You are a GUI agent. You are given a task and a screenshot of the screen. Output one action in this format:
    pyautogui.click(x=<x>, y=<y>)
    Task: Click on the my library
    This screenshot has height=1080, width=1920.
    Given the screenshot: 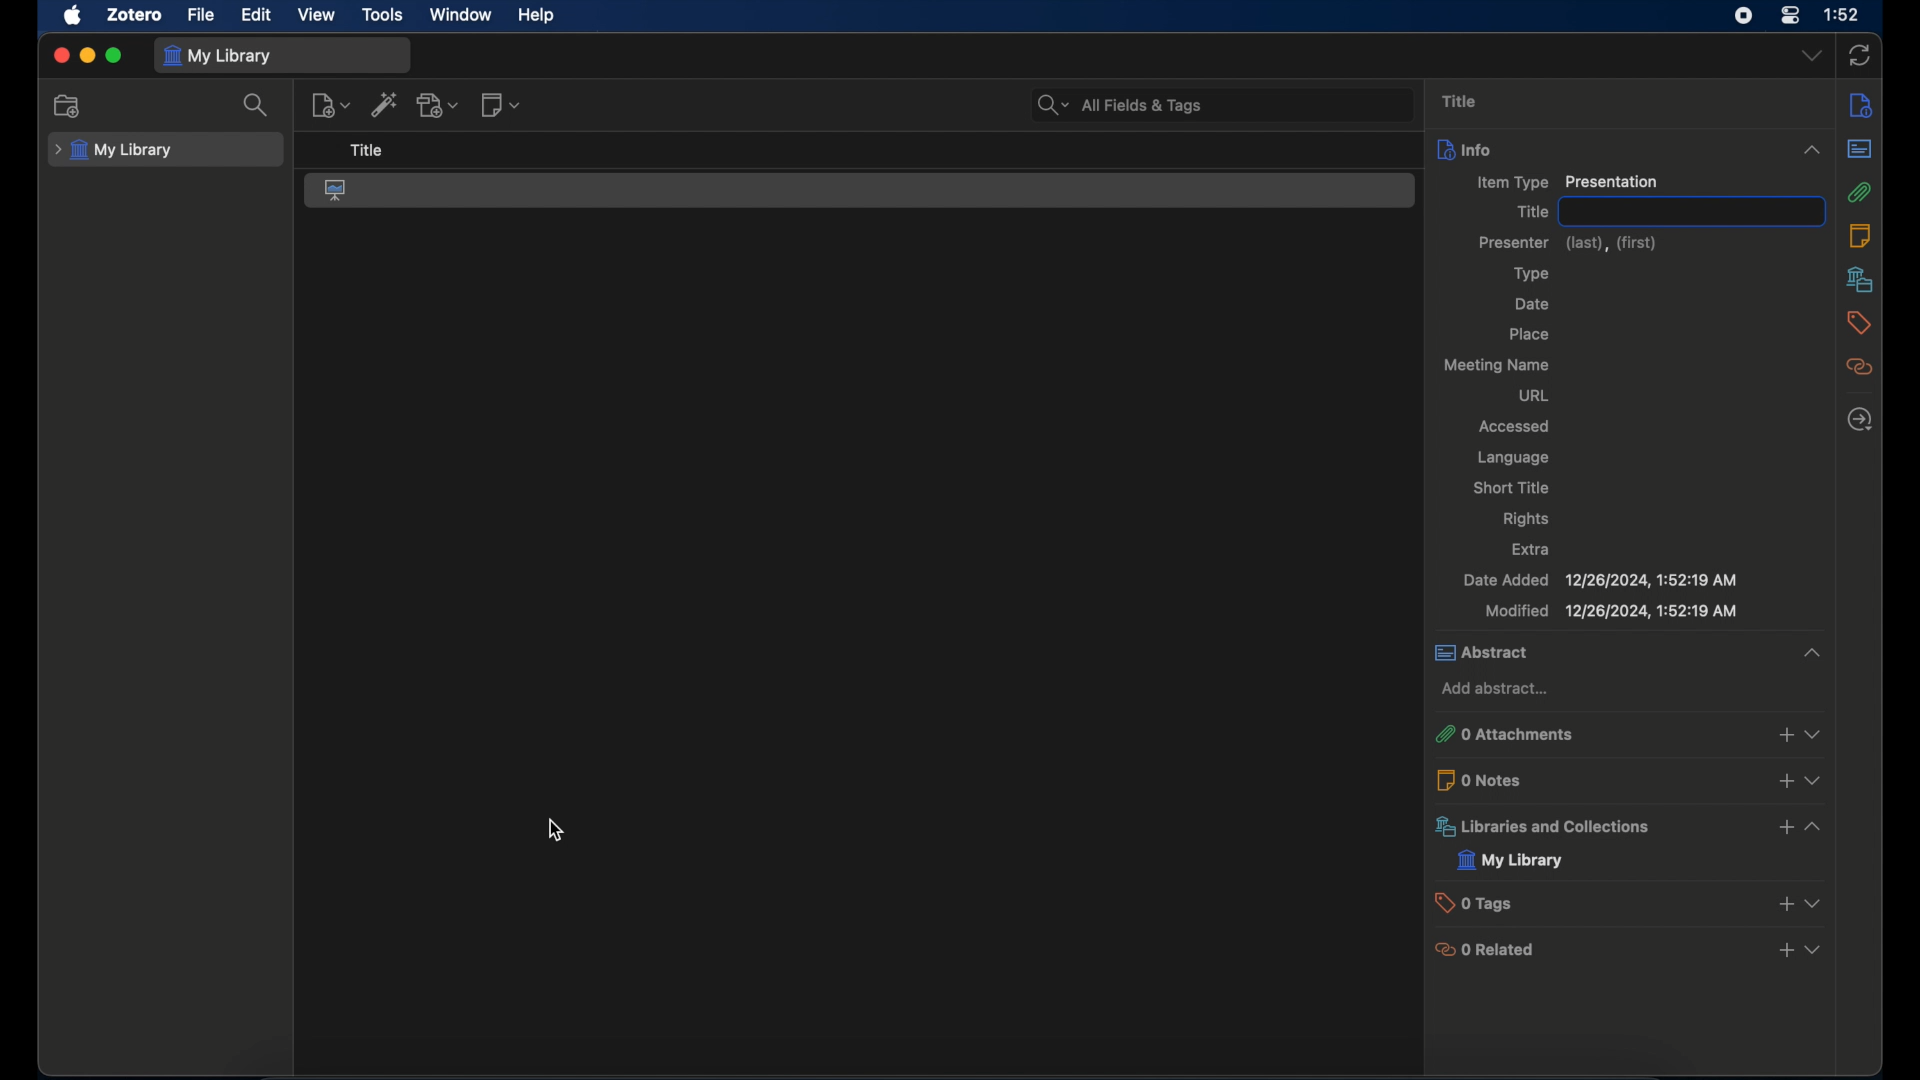 What is the action you would take?
    pyautogui.click(x=1511, y=860)
    